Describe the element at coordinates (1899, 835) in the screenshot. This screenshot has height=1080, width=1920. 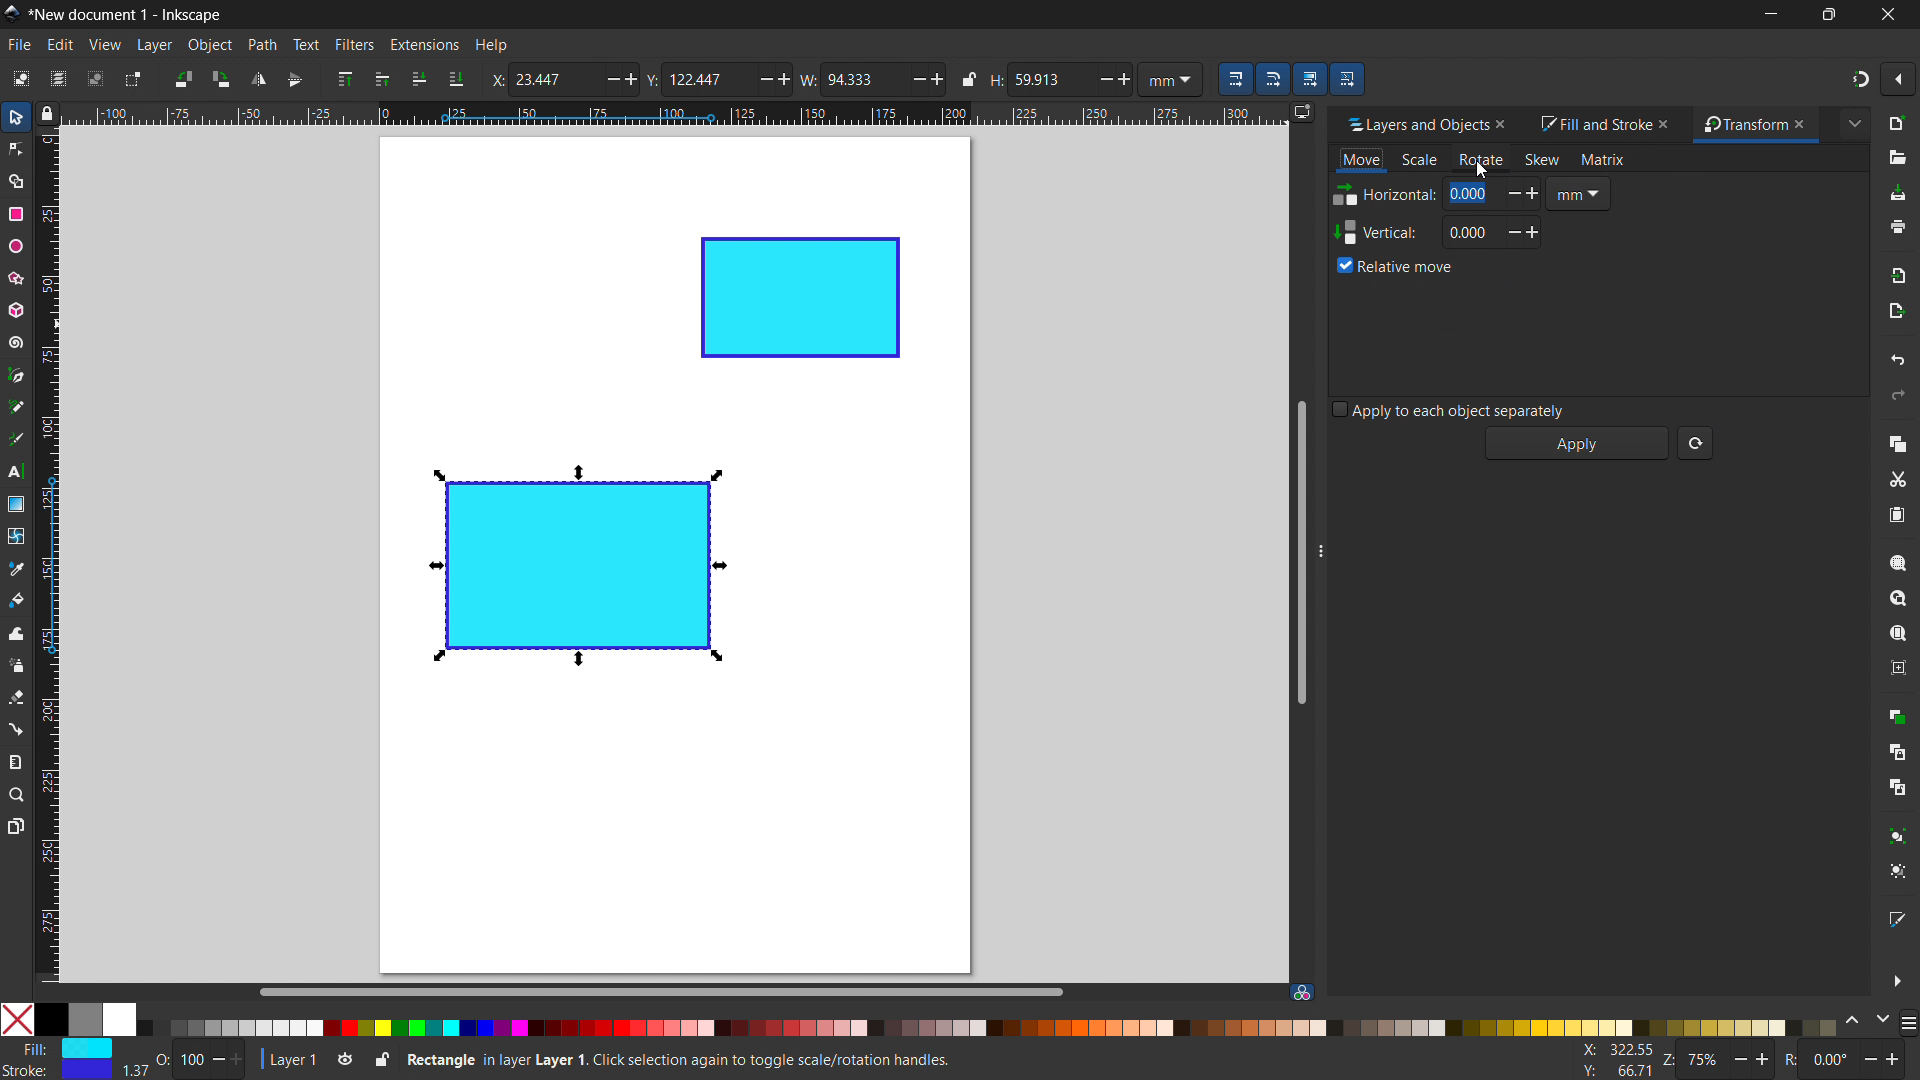
I see `group` at that location.